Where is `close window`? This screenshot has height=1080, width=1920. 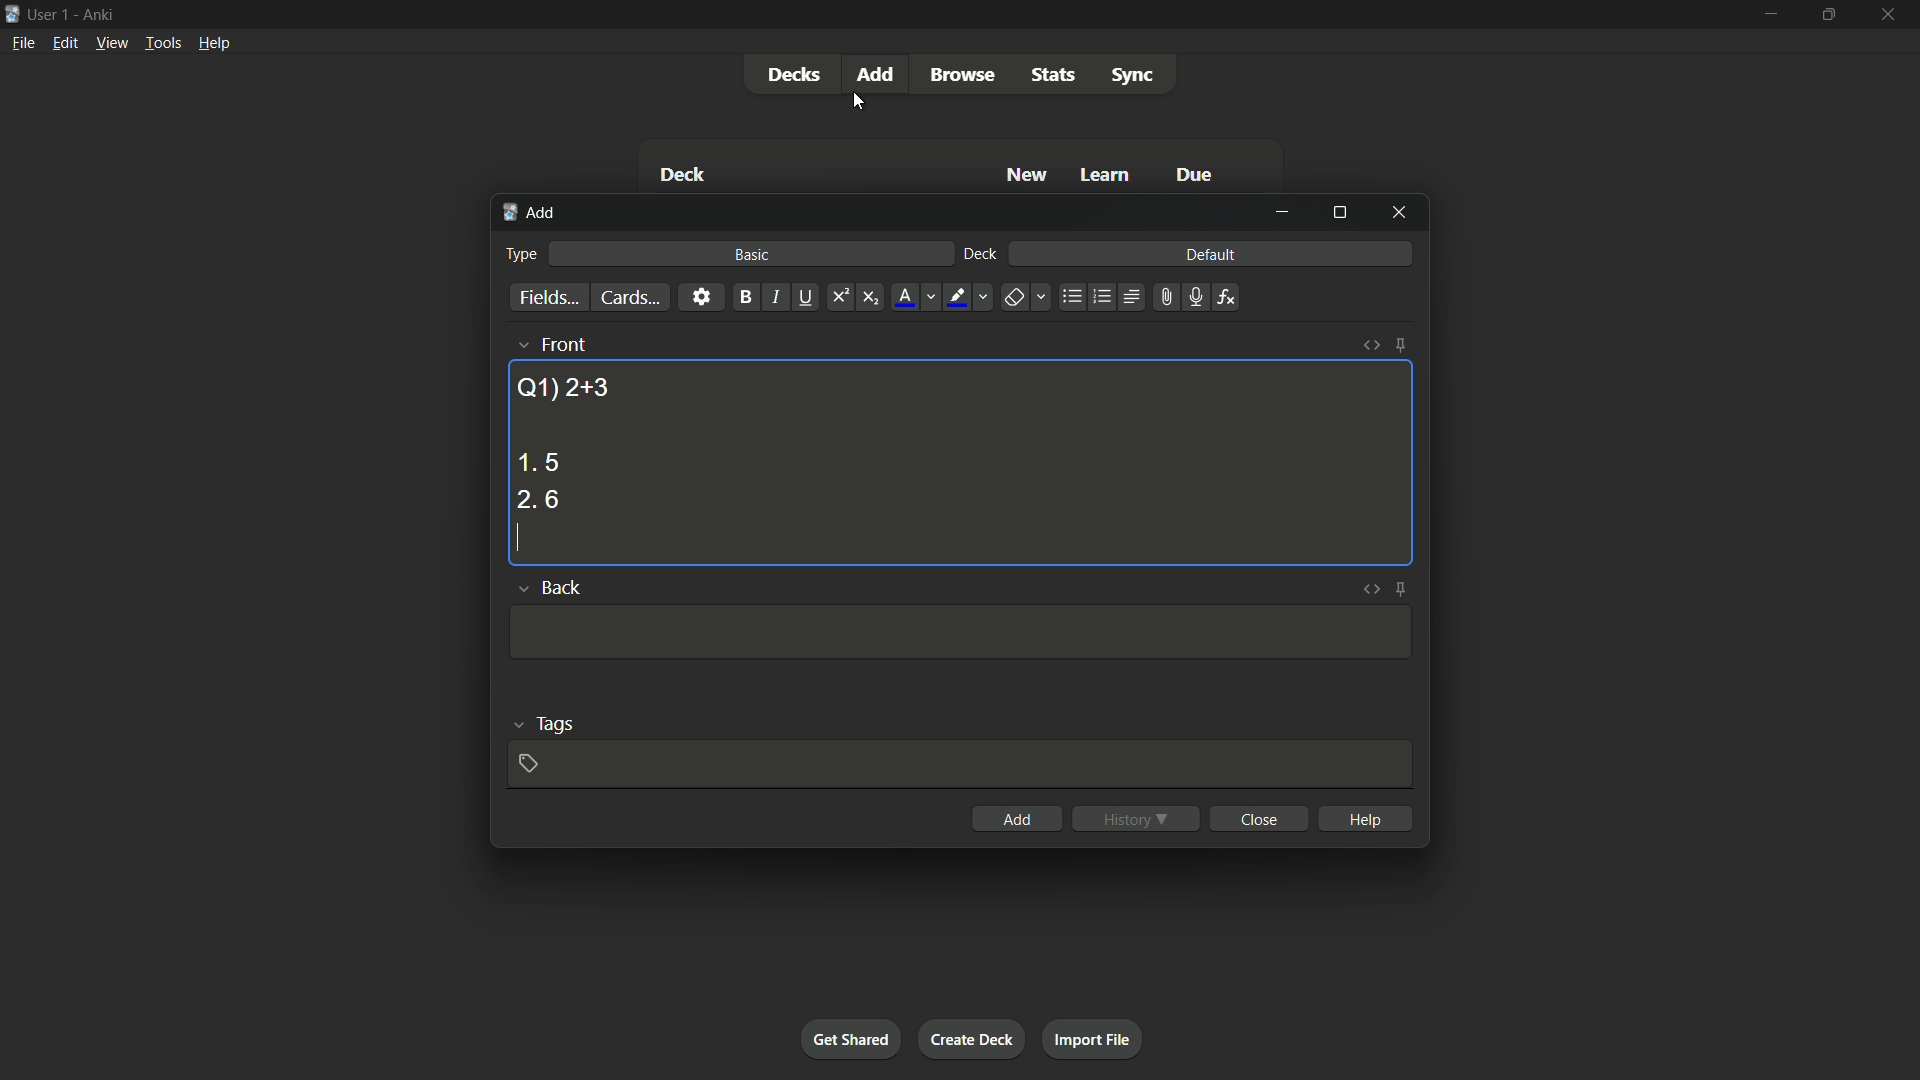
close window is located at coordinates (1400, 211).